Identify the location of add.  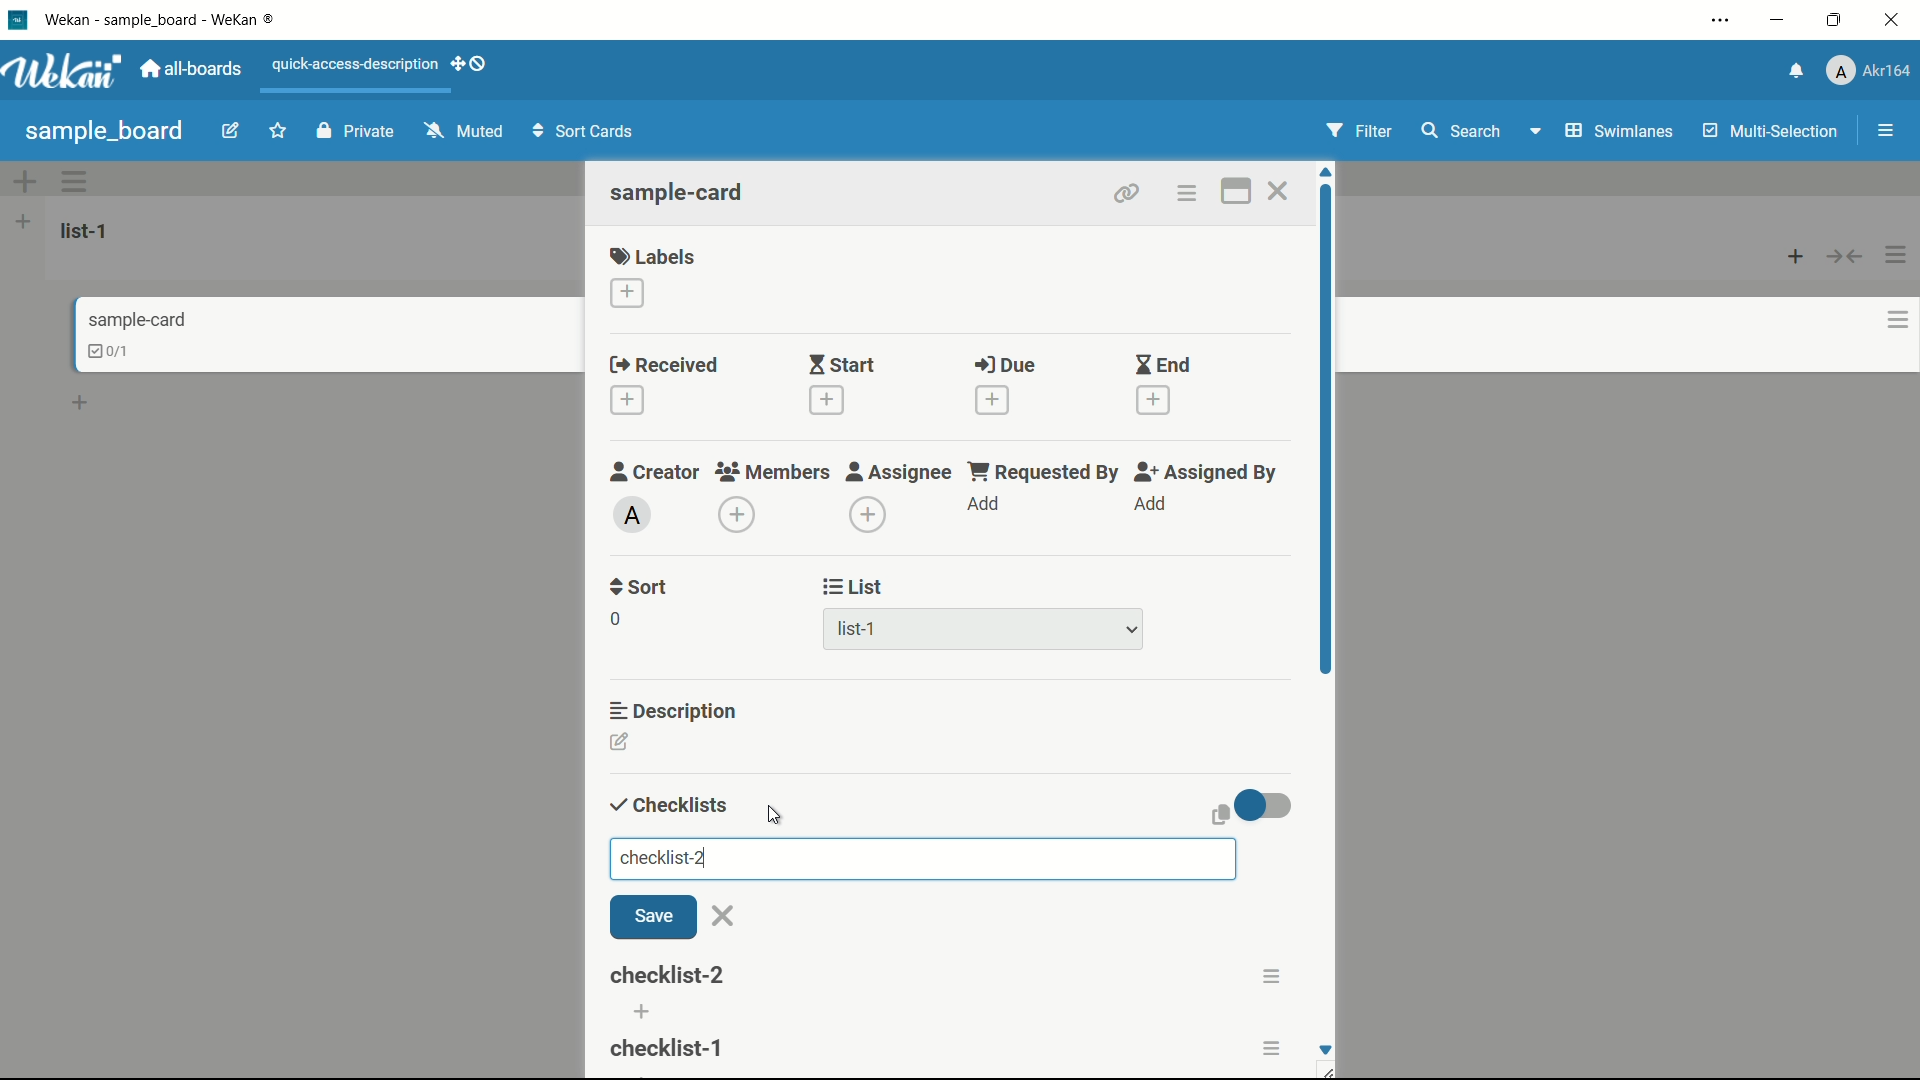
(985, 505).